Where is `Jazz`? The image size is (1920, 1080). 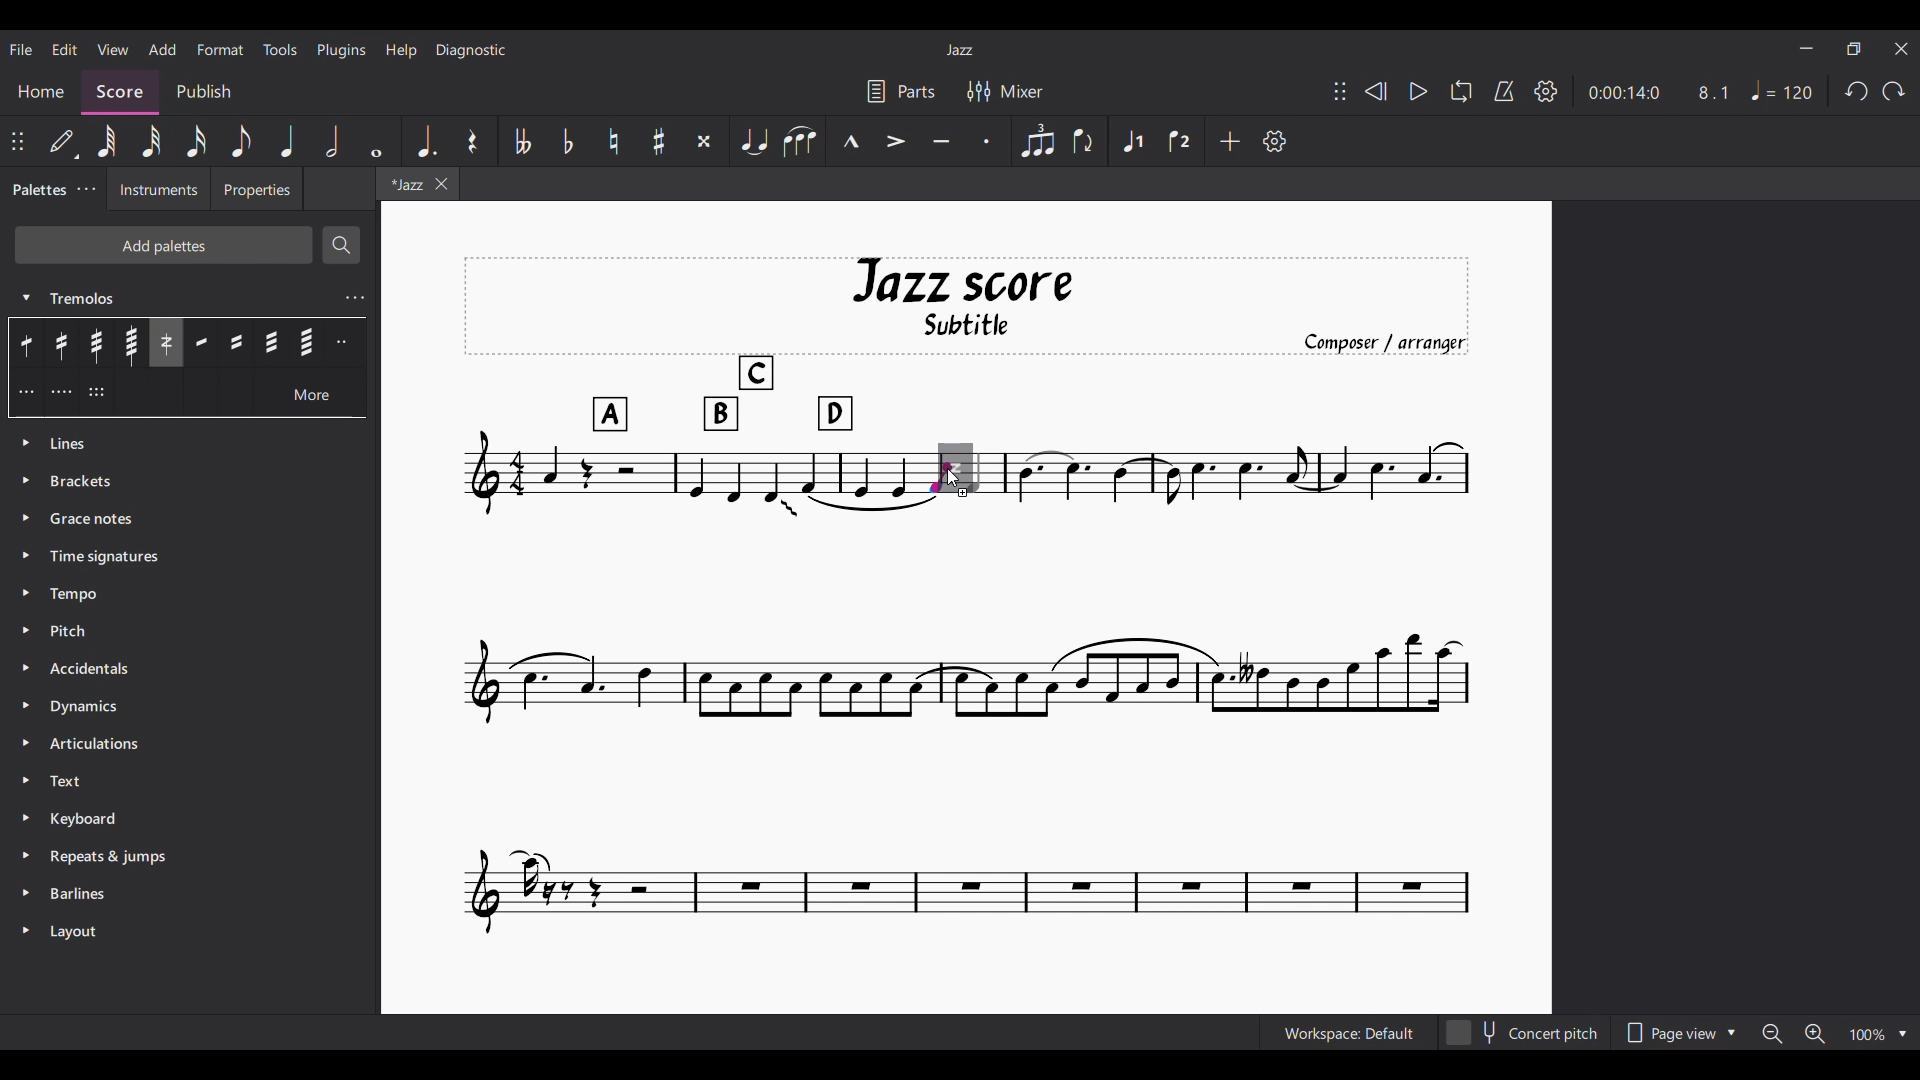 Jazz is located at coordinates (960, 49).